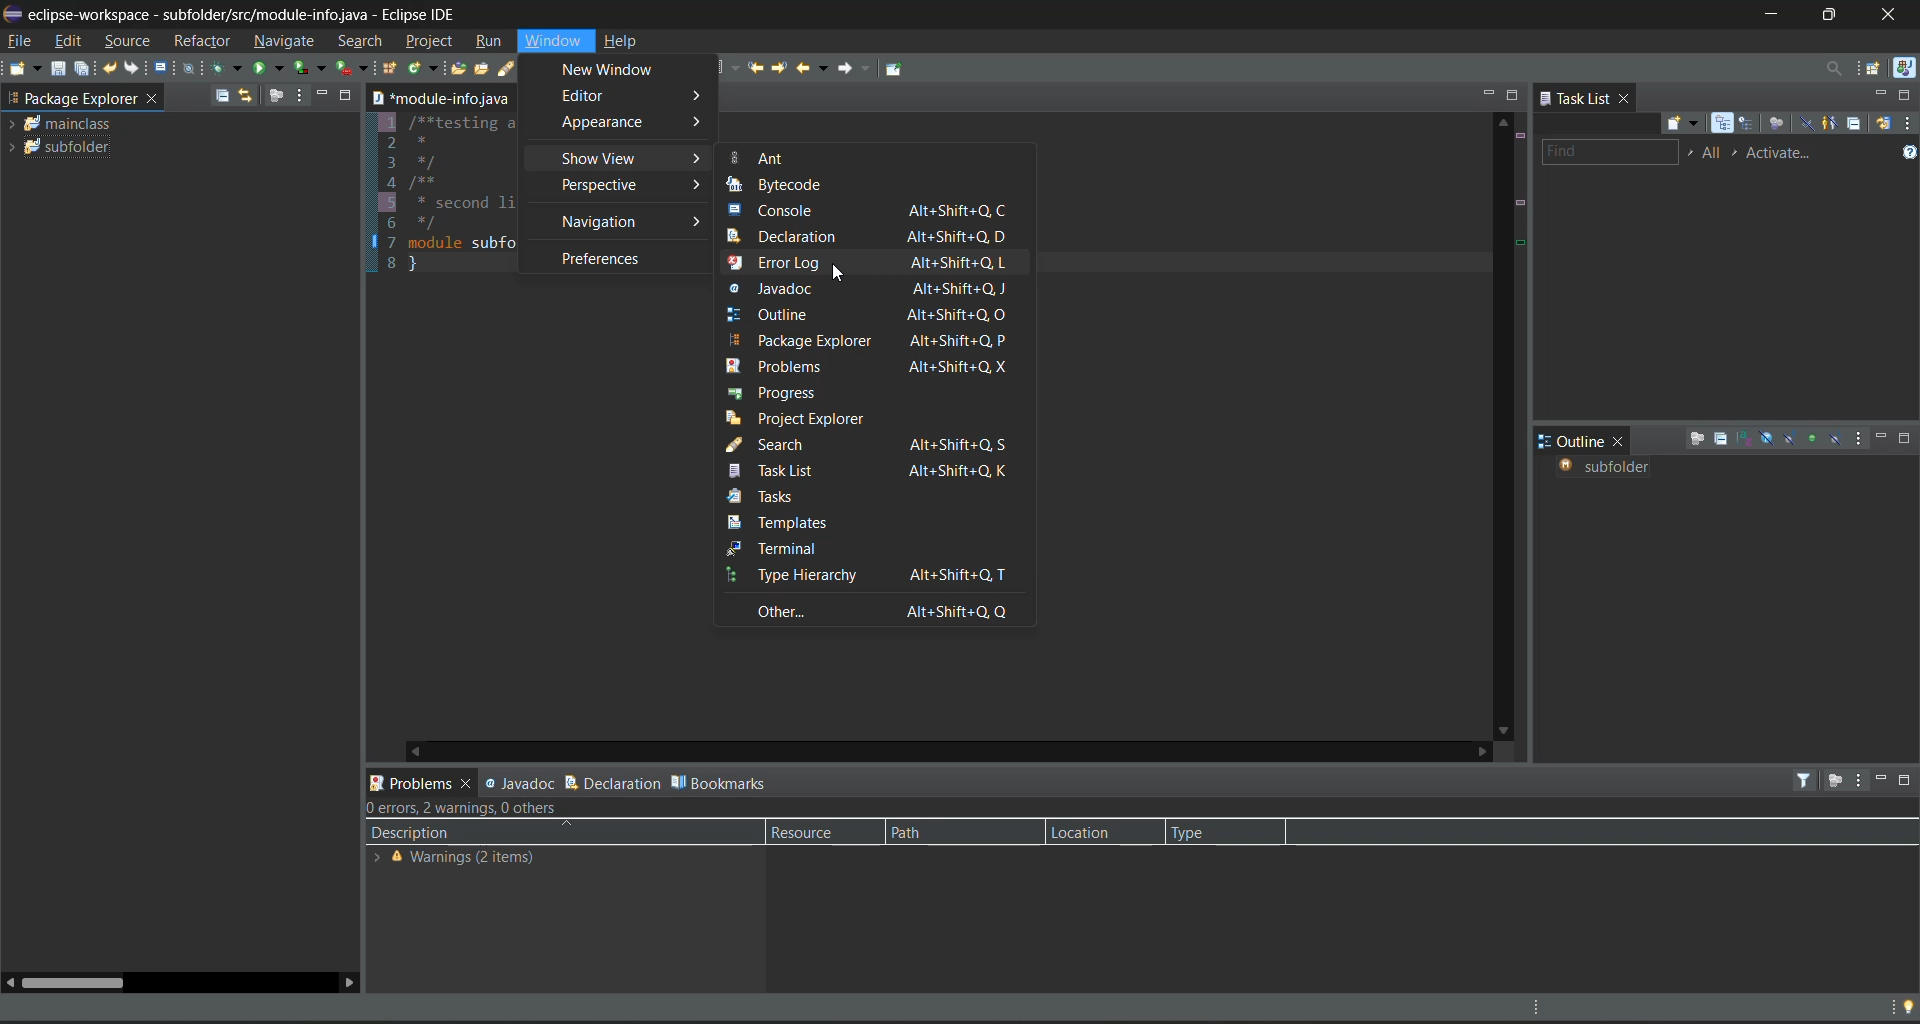 This screenshot has width=1920, height=1024. Describe the element at coordinates (1831, 15) in the screenshot. I see `maximize` at that location.